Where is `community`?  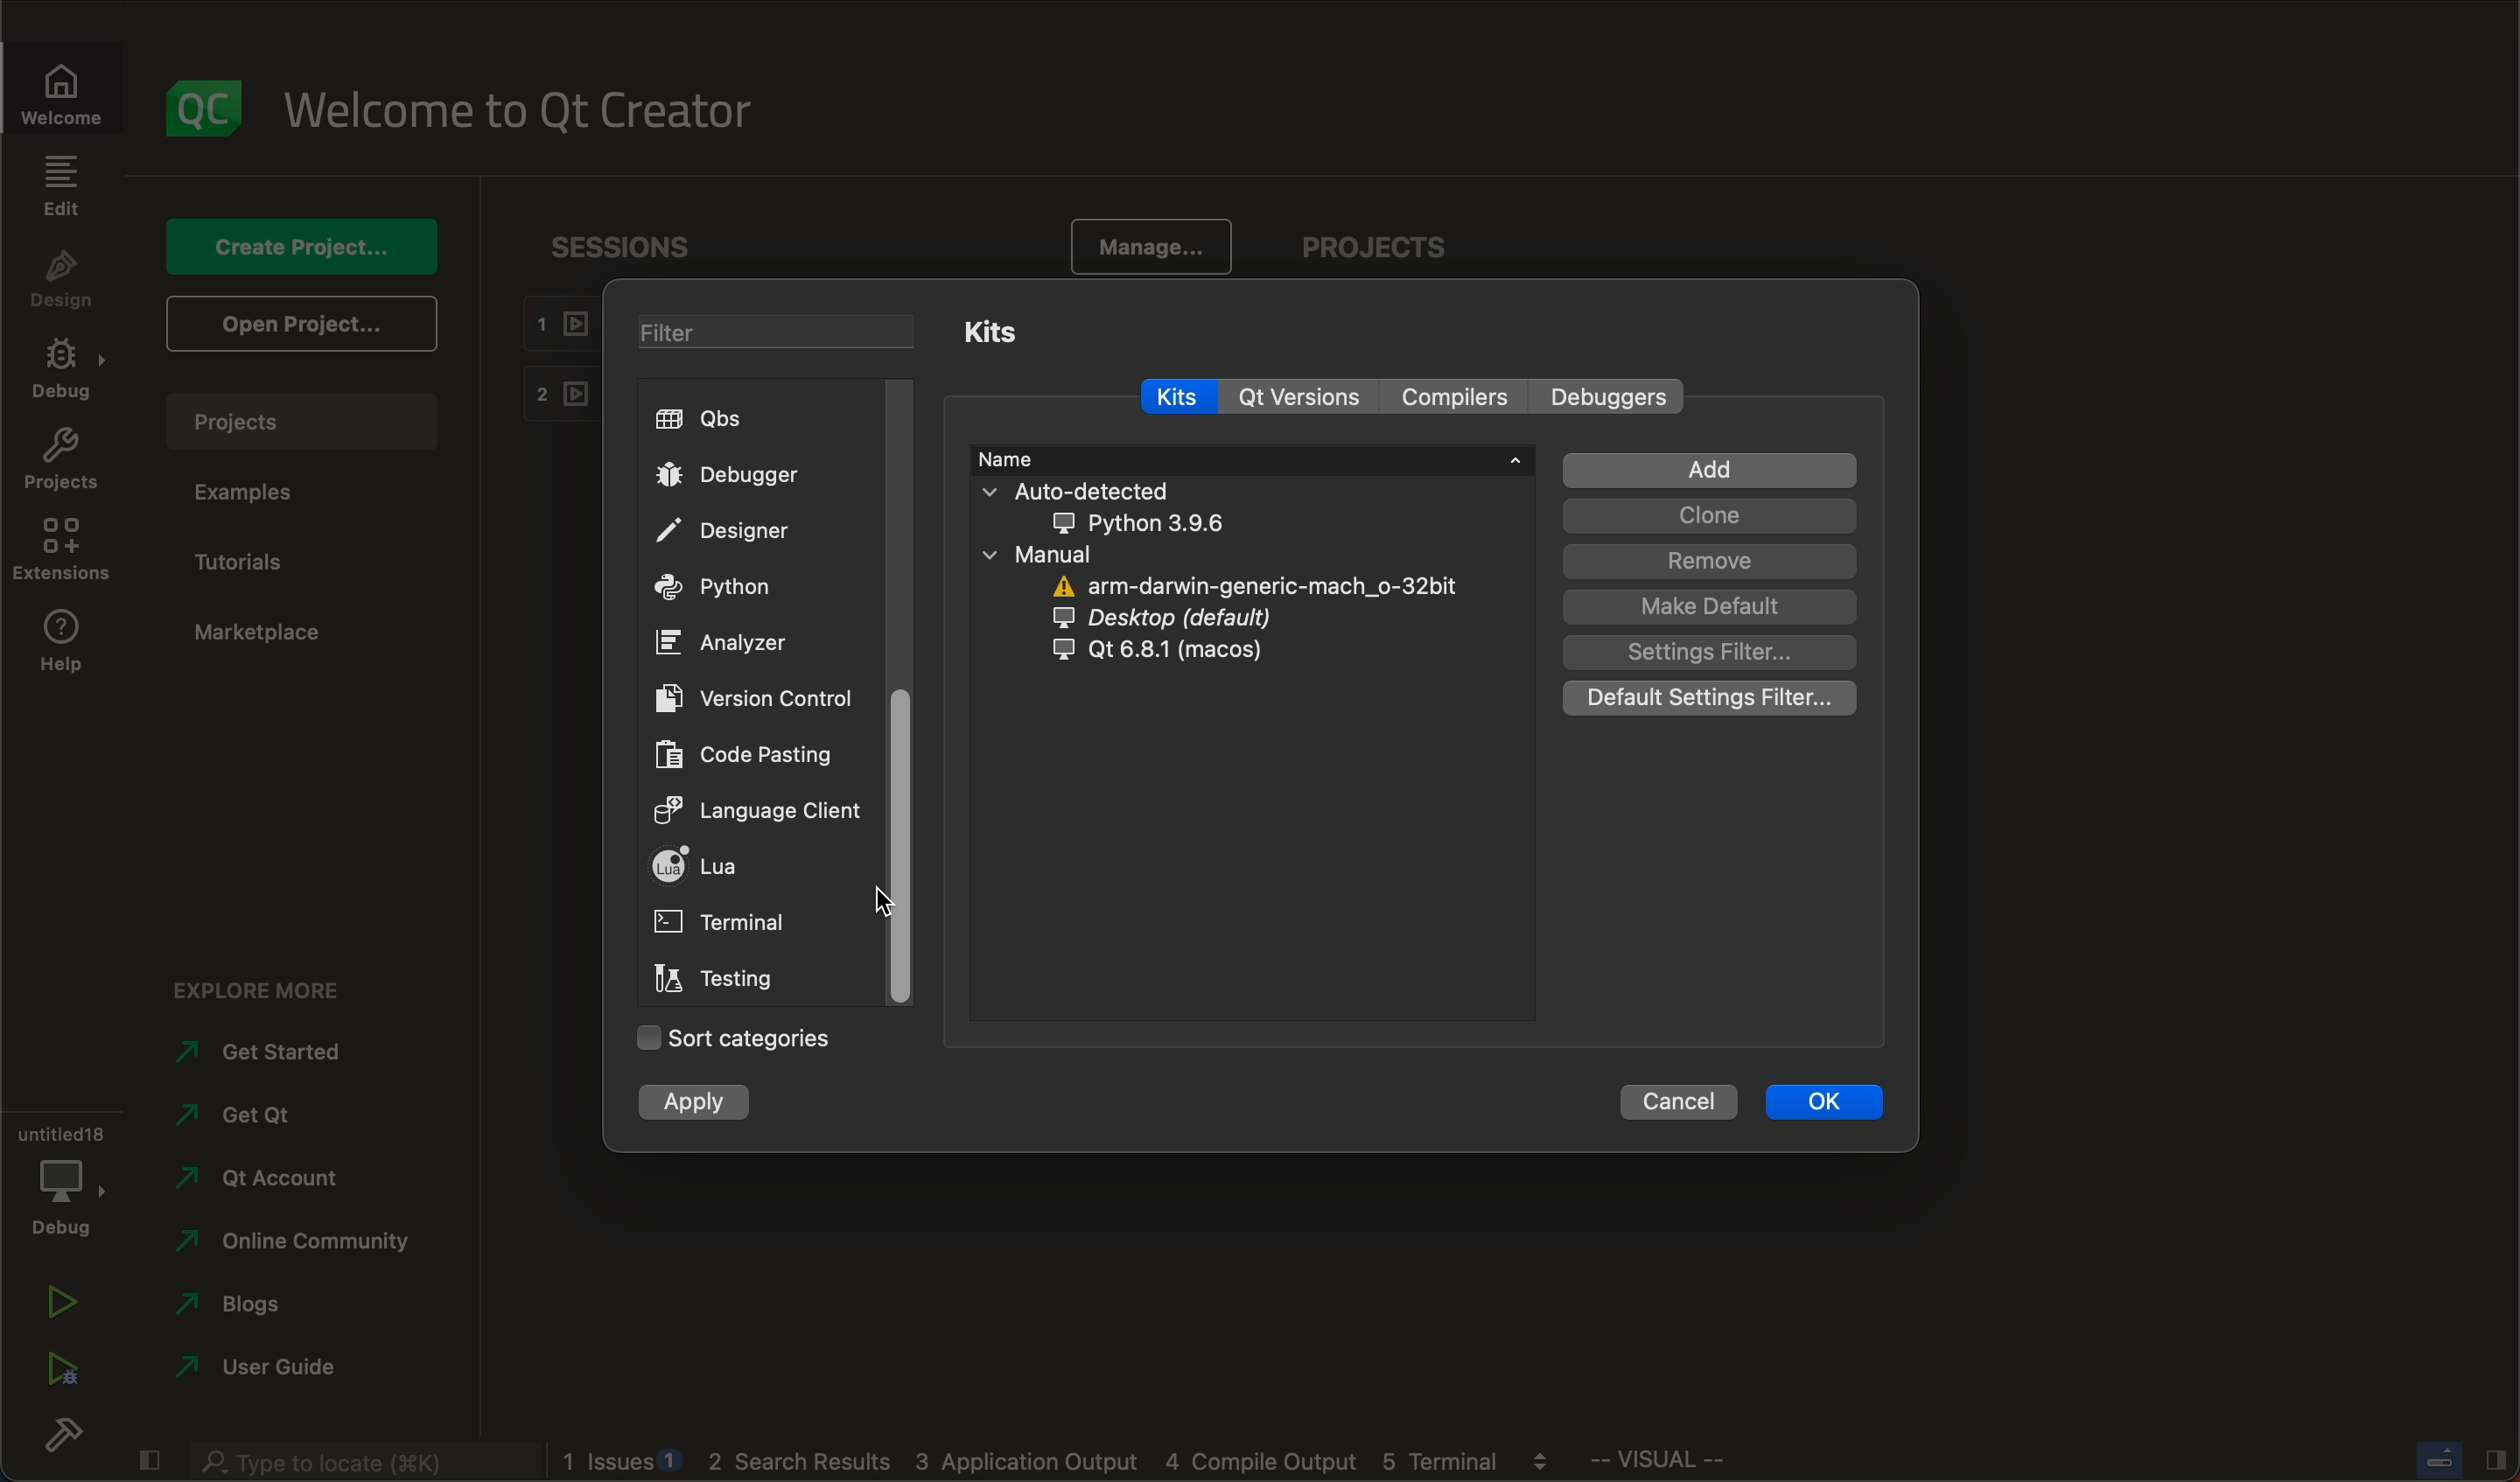
community is located at coordinates (305, 1241).